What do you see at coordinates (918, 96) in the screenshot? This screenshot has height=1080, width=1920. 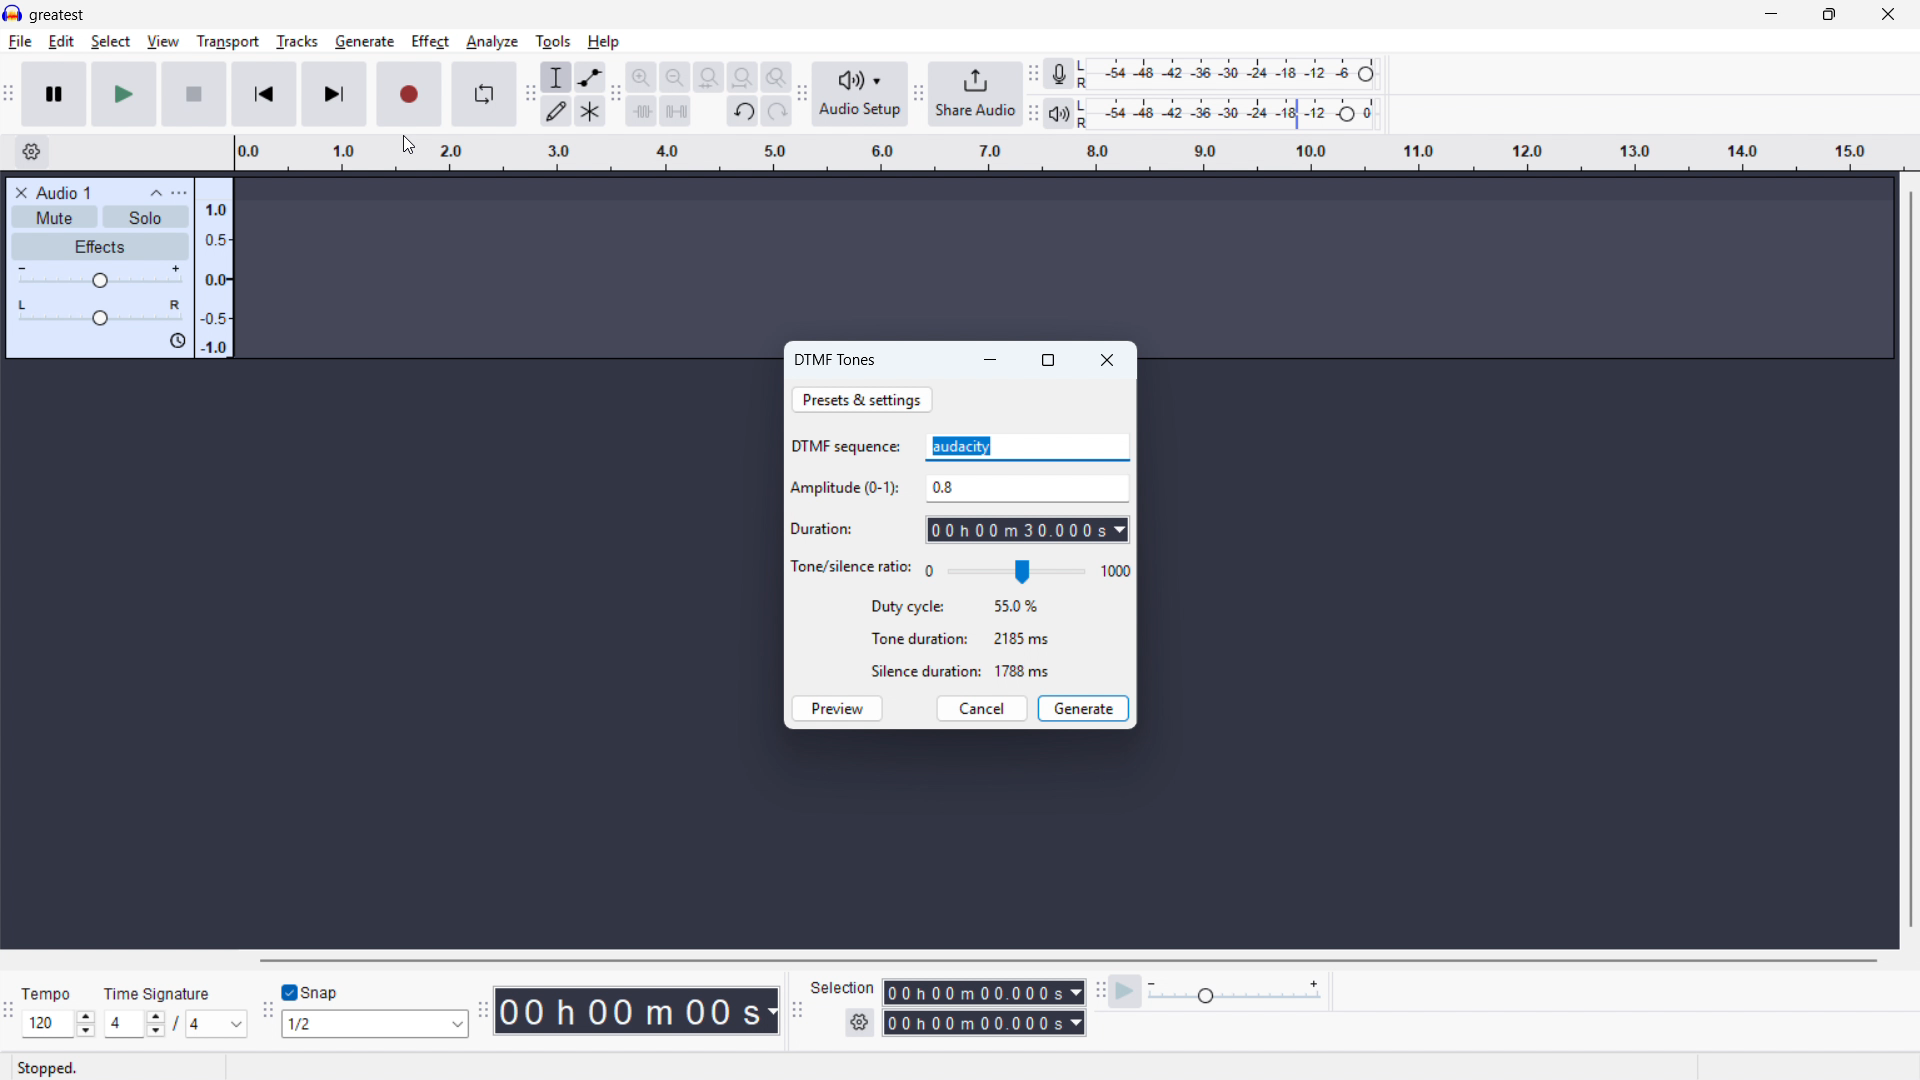 I see `share audio toolbar` at bounding box center [918, 96].